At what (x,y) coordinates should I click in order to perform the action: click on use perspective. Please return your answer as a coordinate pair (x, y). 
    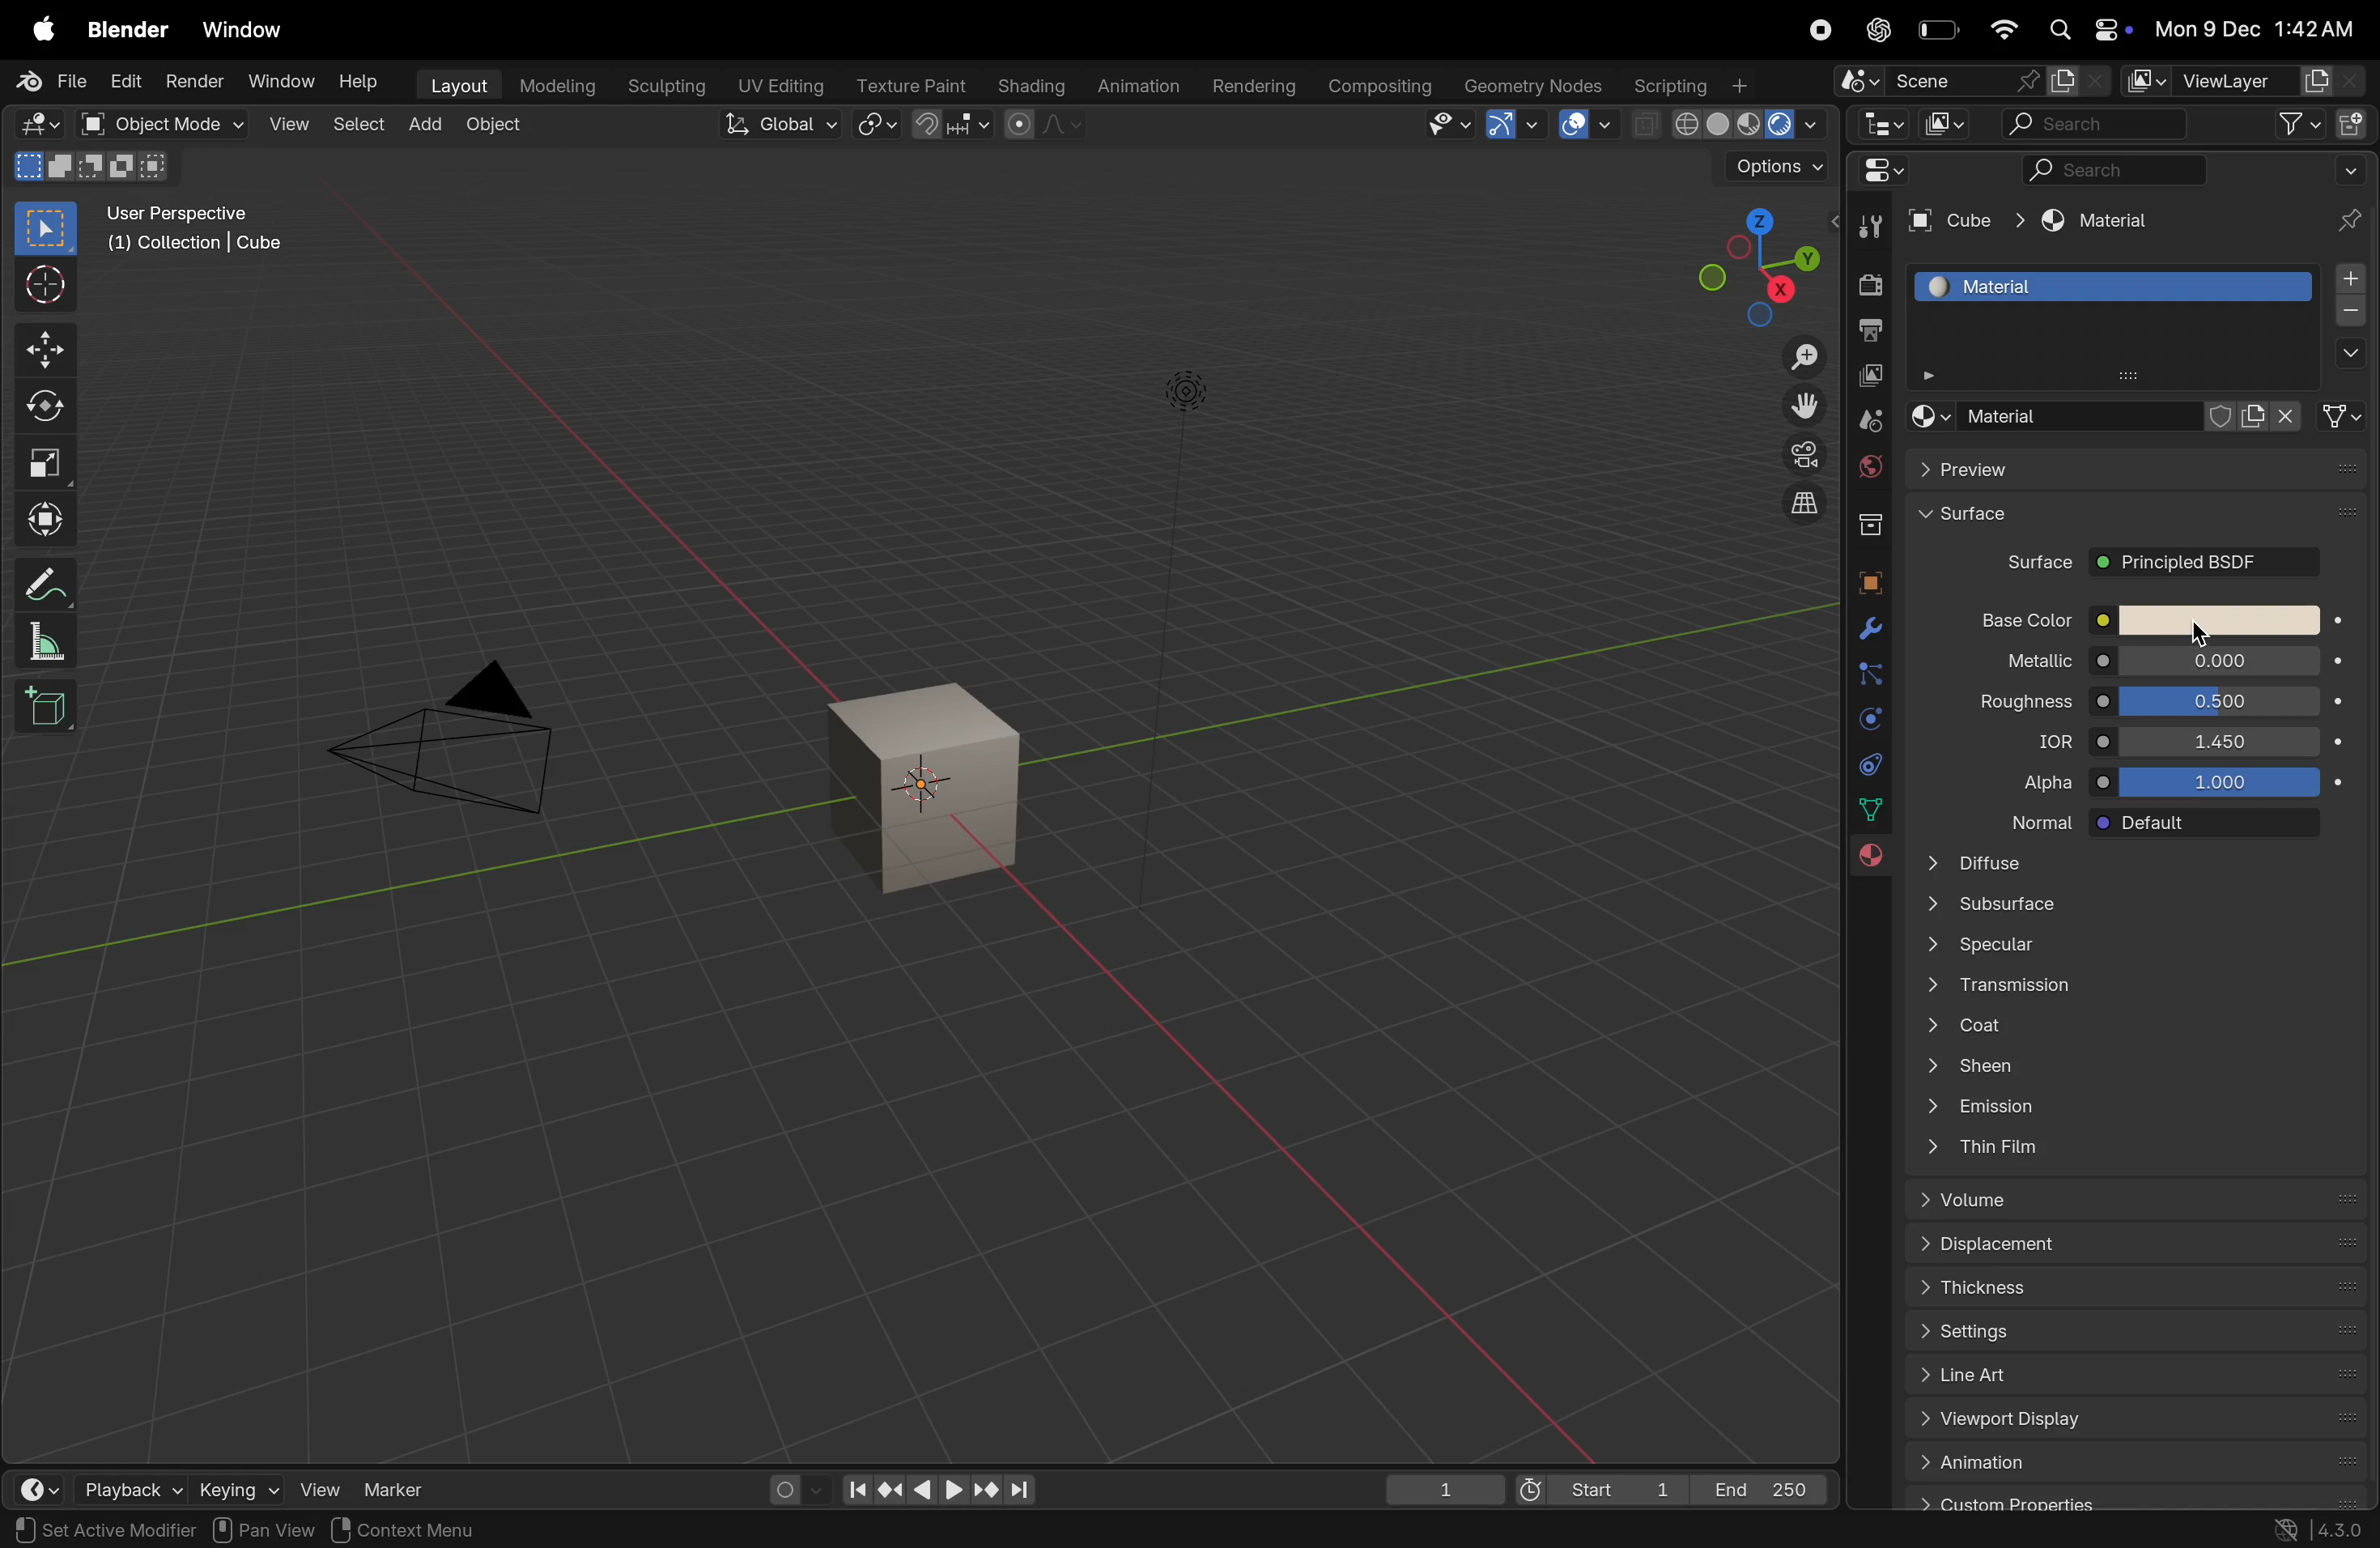
    Looking at the image, I should click on (198, 231).